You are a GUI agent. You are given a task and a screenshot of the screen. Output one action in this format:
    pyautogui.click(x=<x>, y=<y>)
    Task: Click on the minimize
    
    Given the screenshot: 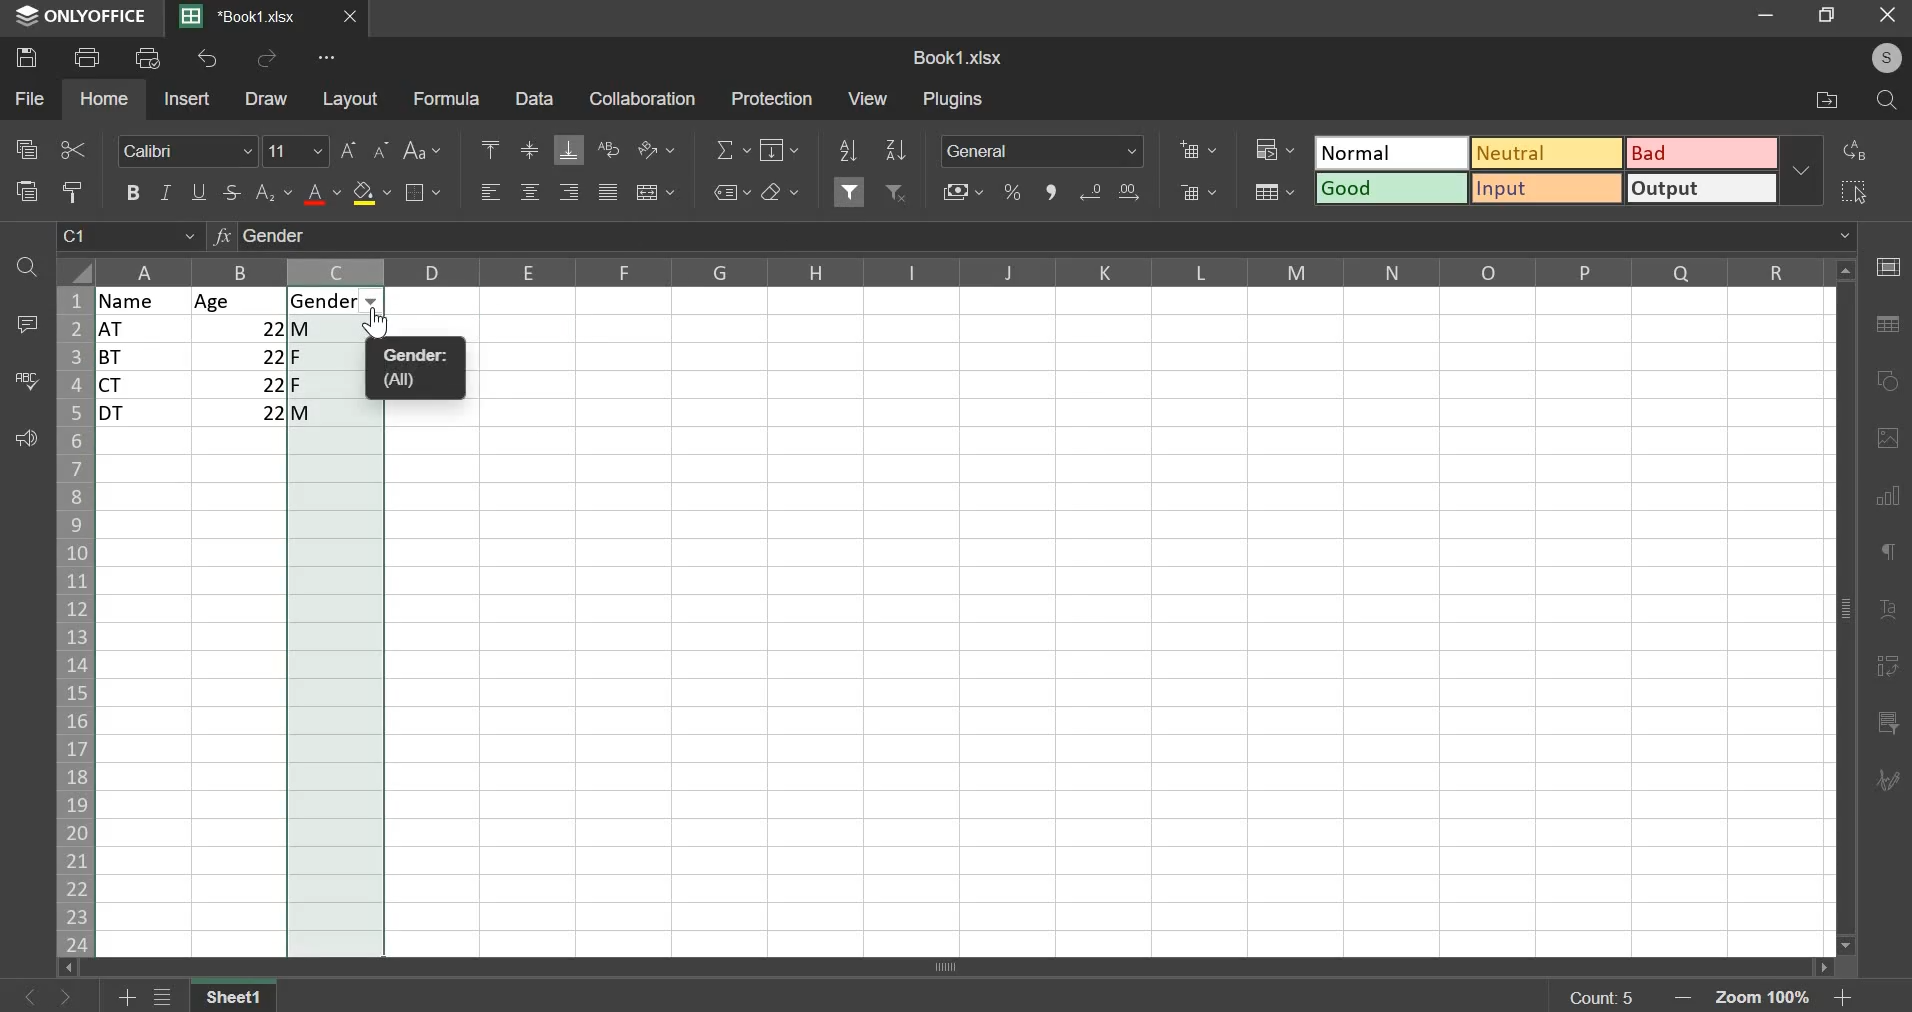 What is the action you would take?
    pyautogui.click(x=1770, y=18)
    